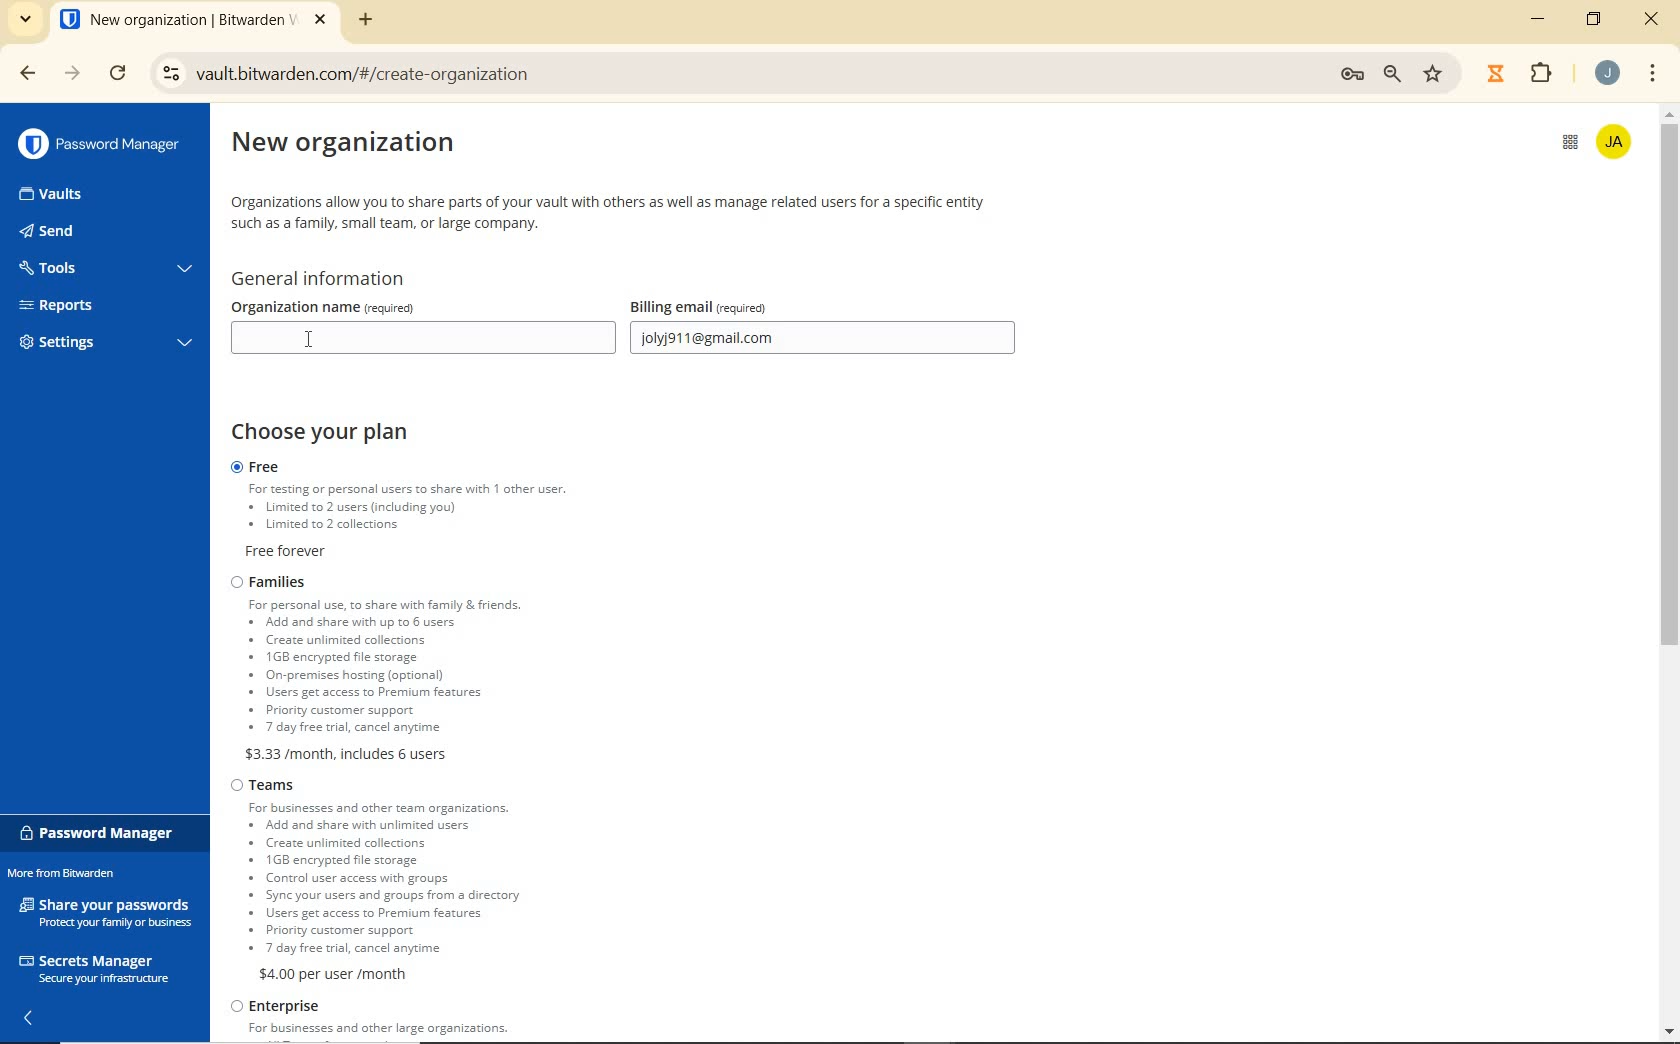  What do you see at coordinates (1395, 74) in the screenshot?
I see `zoom` at bounding box center [1395, 74].